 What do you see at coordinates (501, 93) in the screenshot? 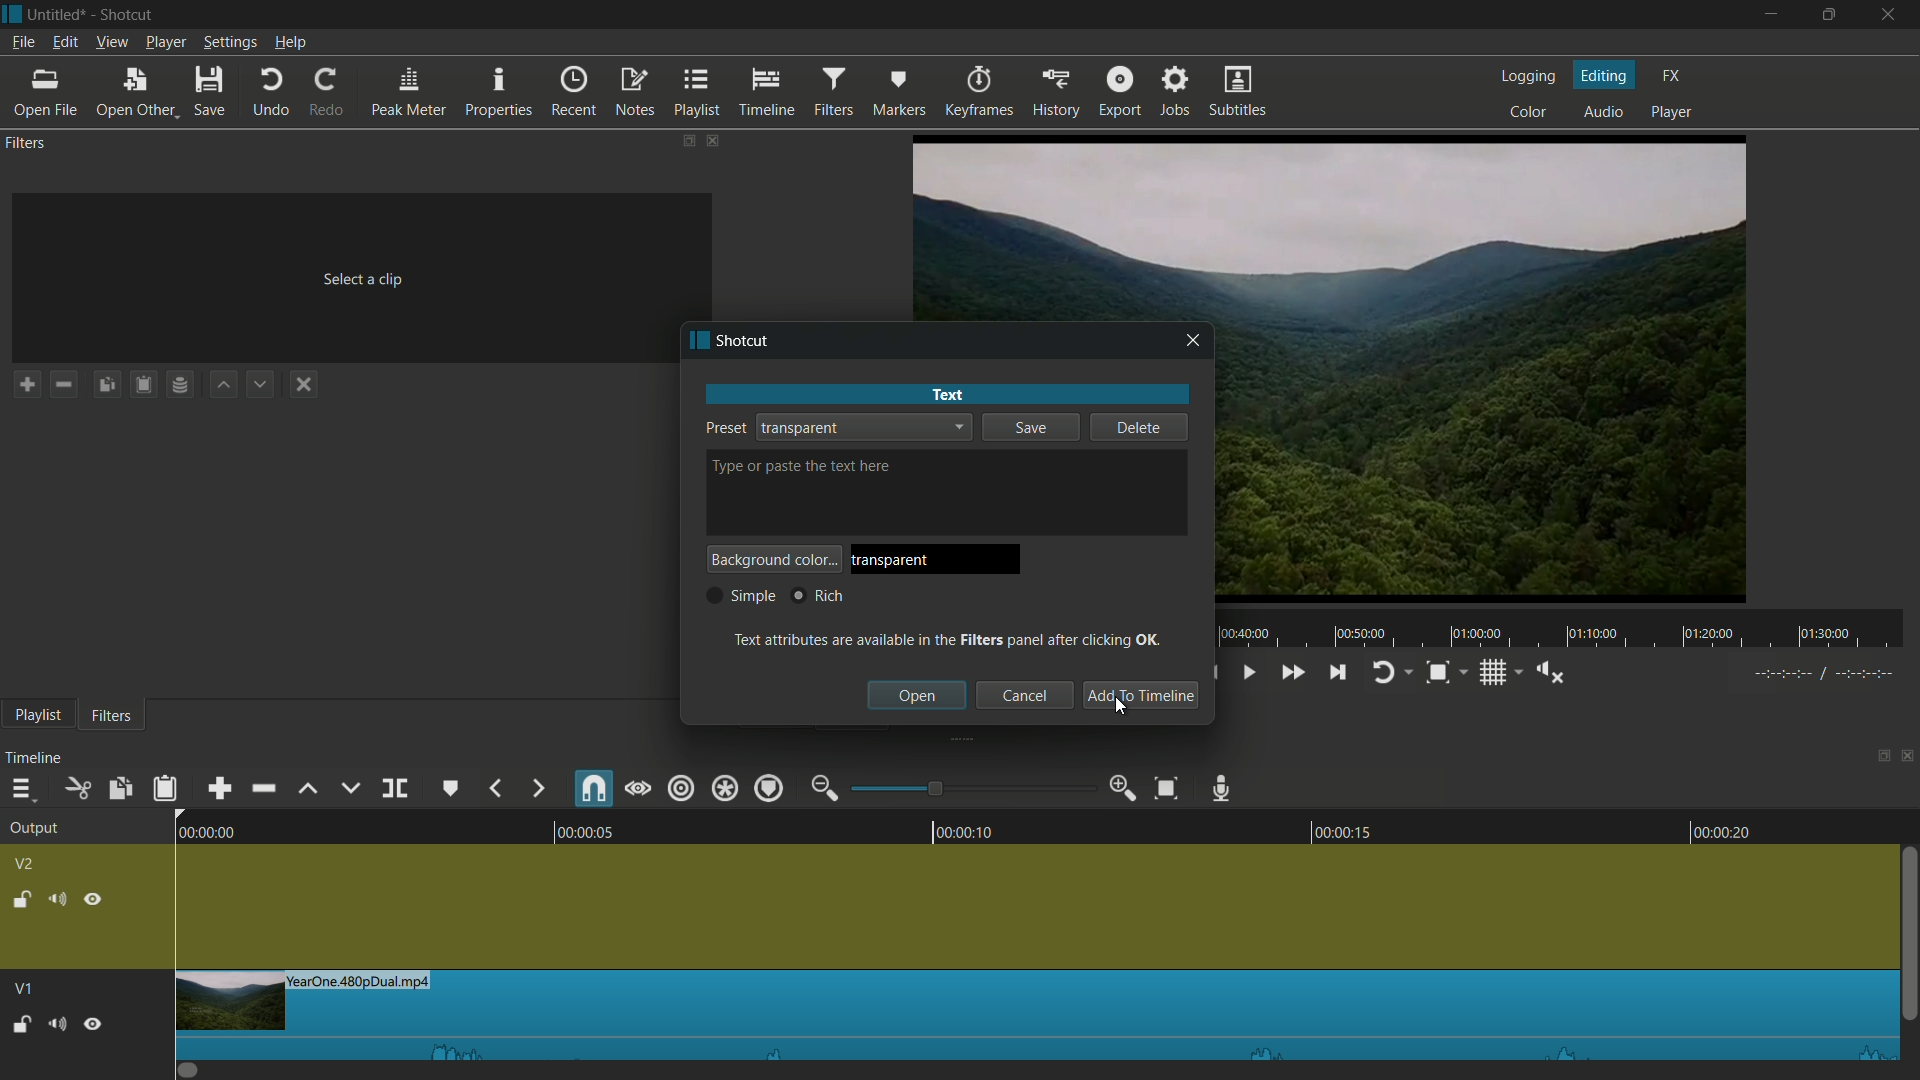
I see `properties` at bounding box center [501, 93].